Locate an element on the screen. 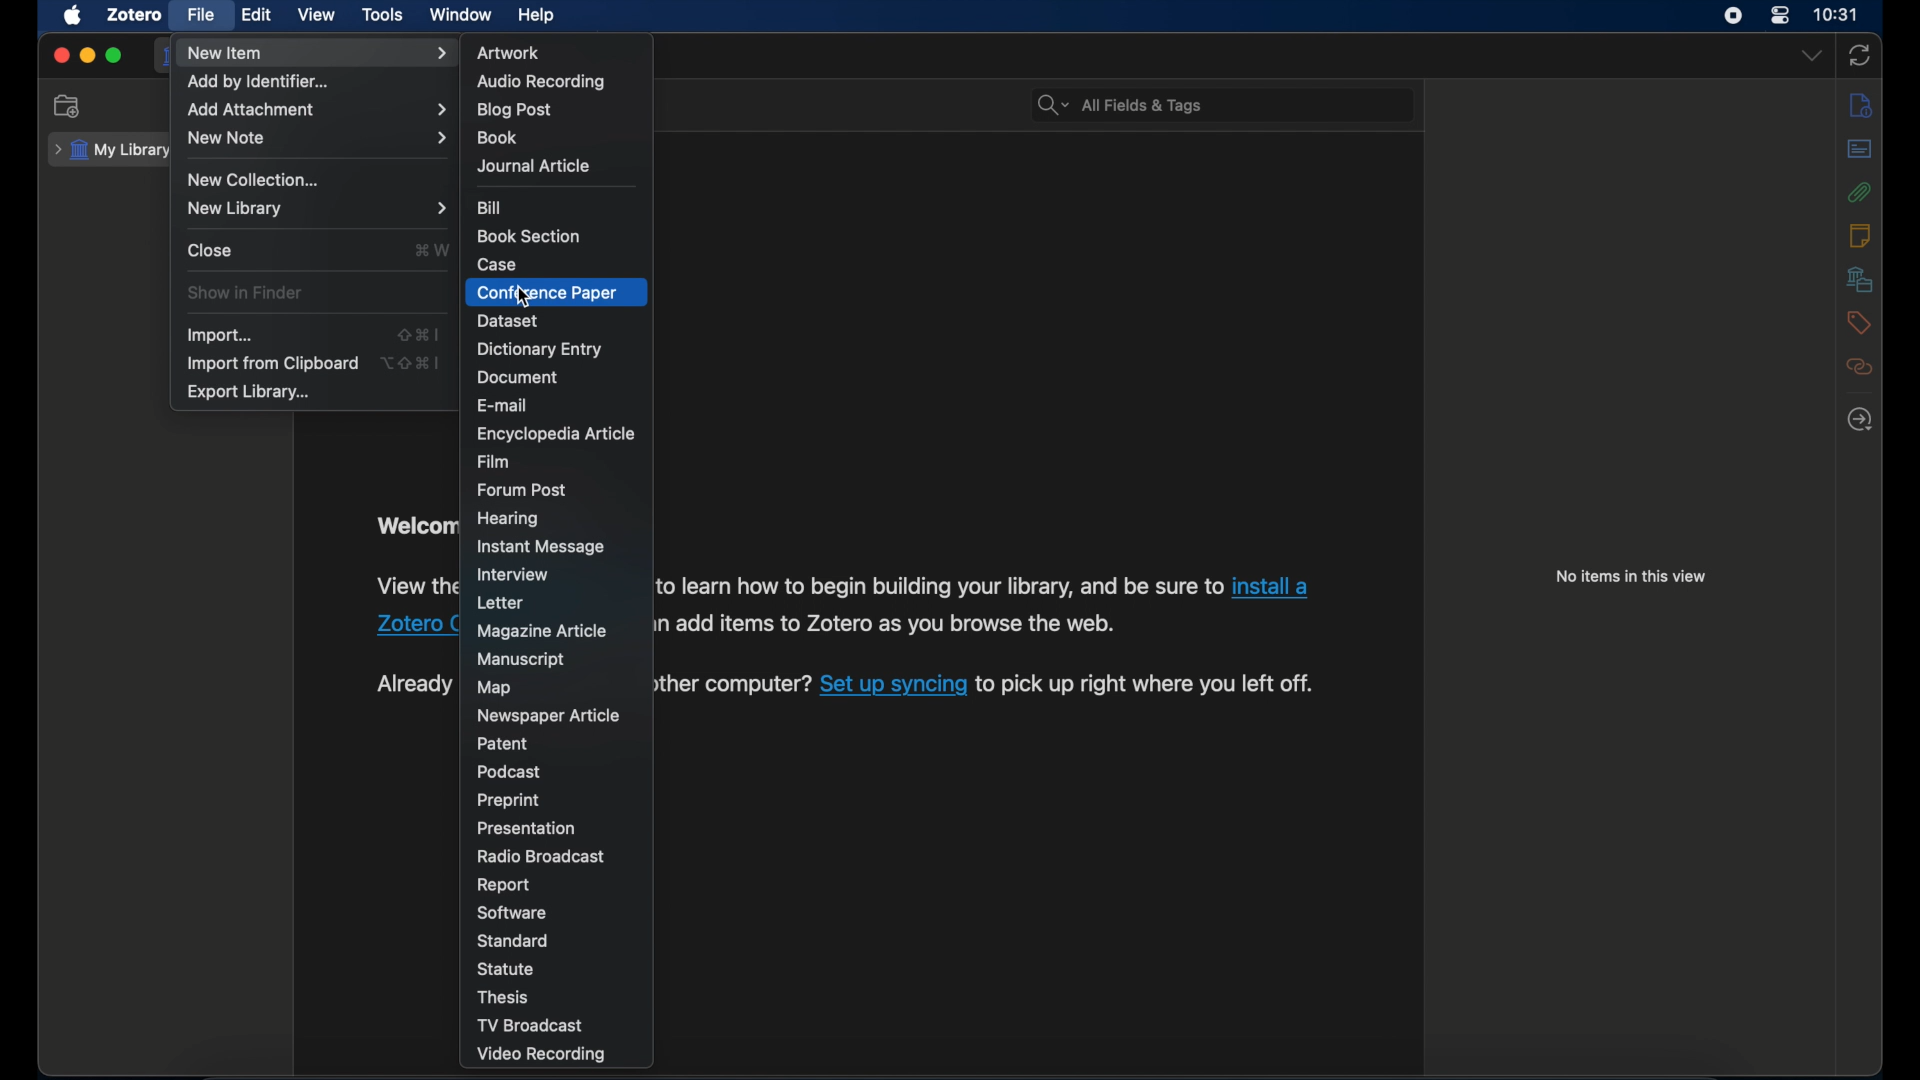  books is located at coordinates (498, 137).